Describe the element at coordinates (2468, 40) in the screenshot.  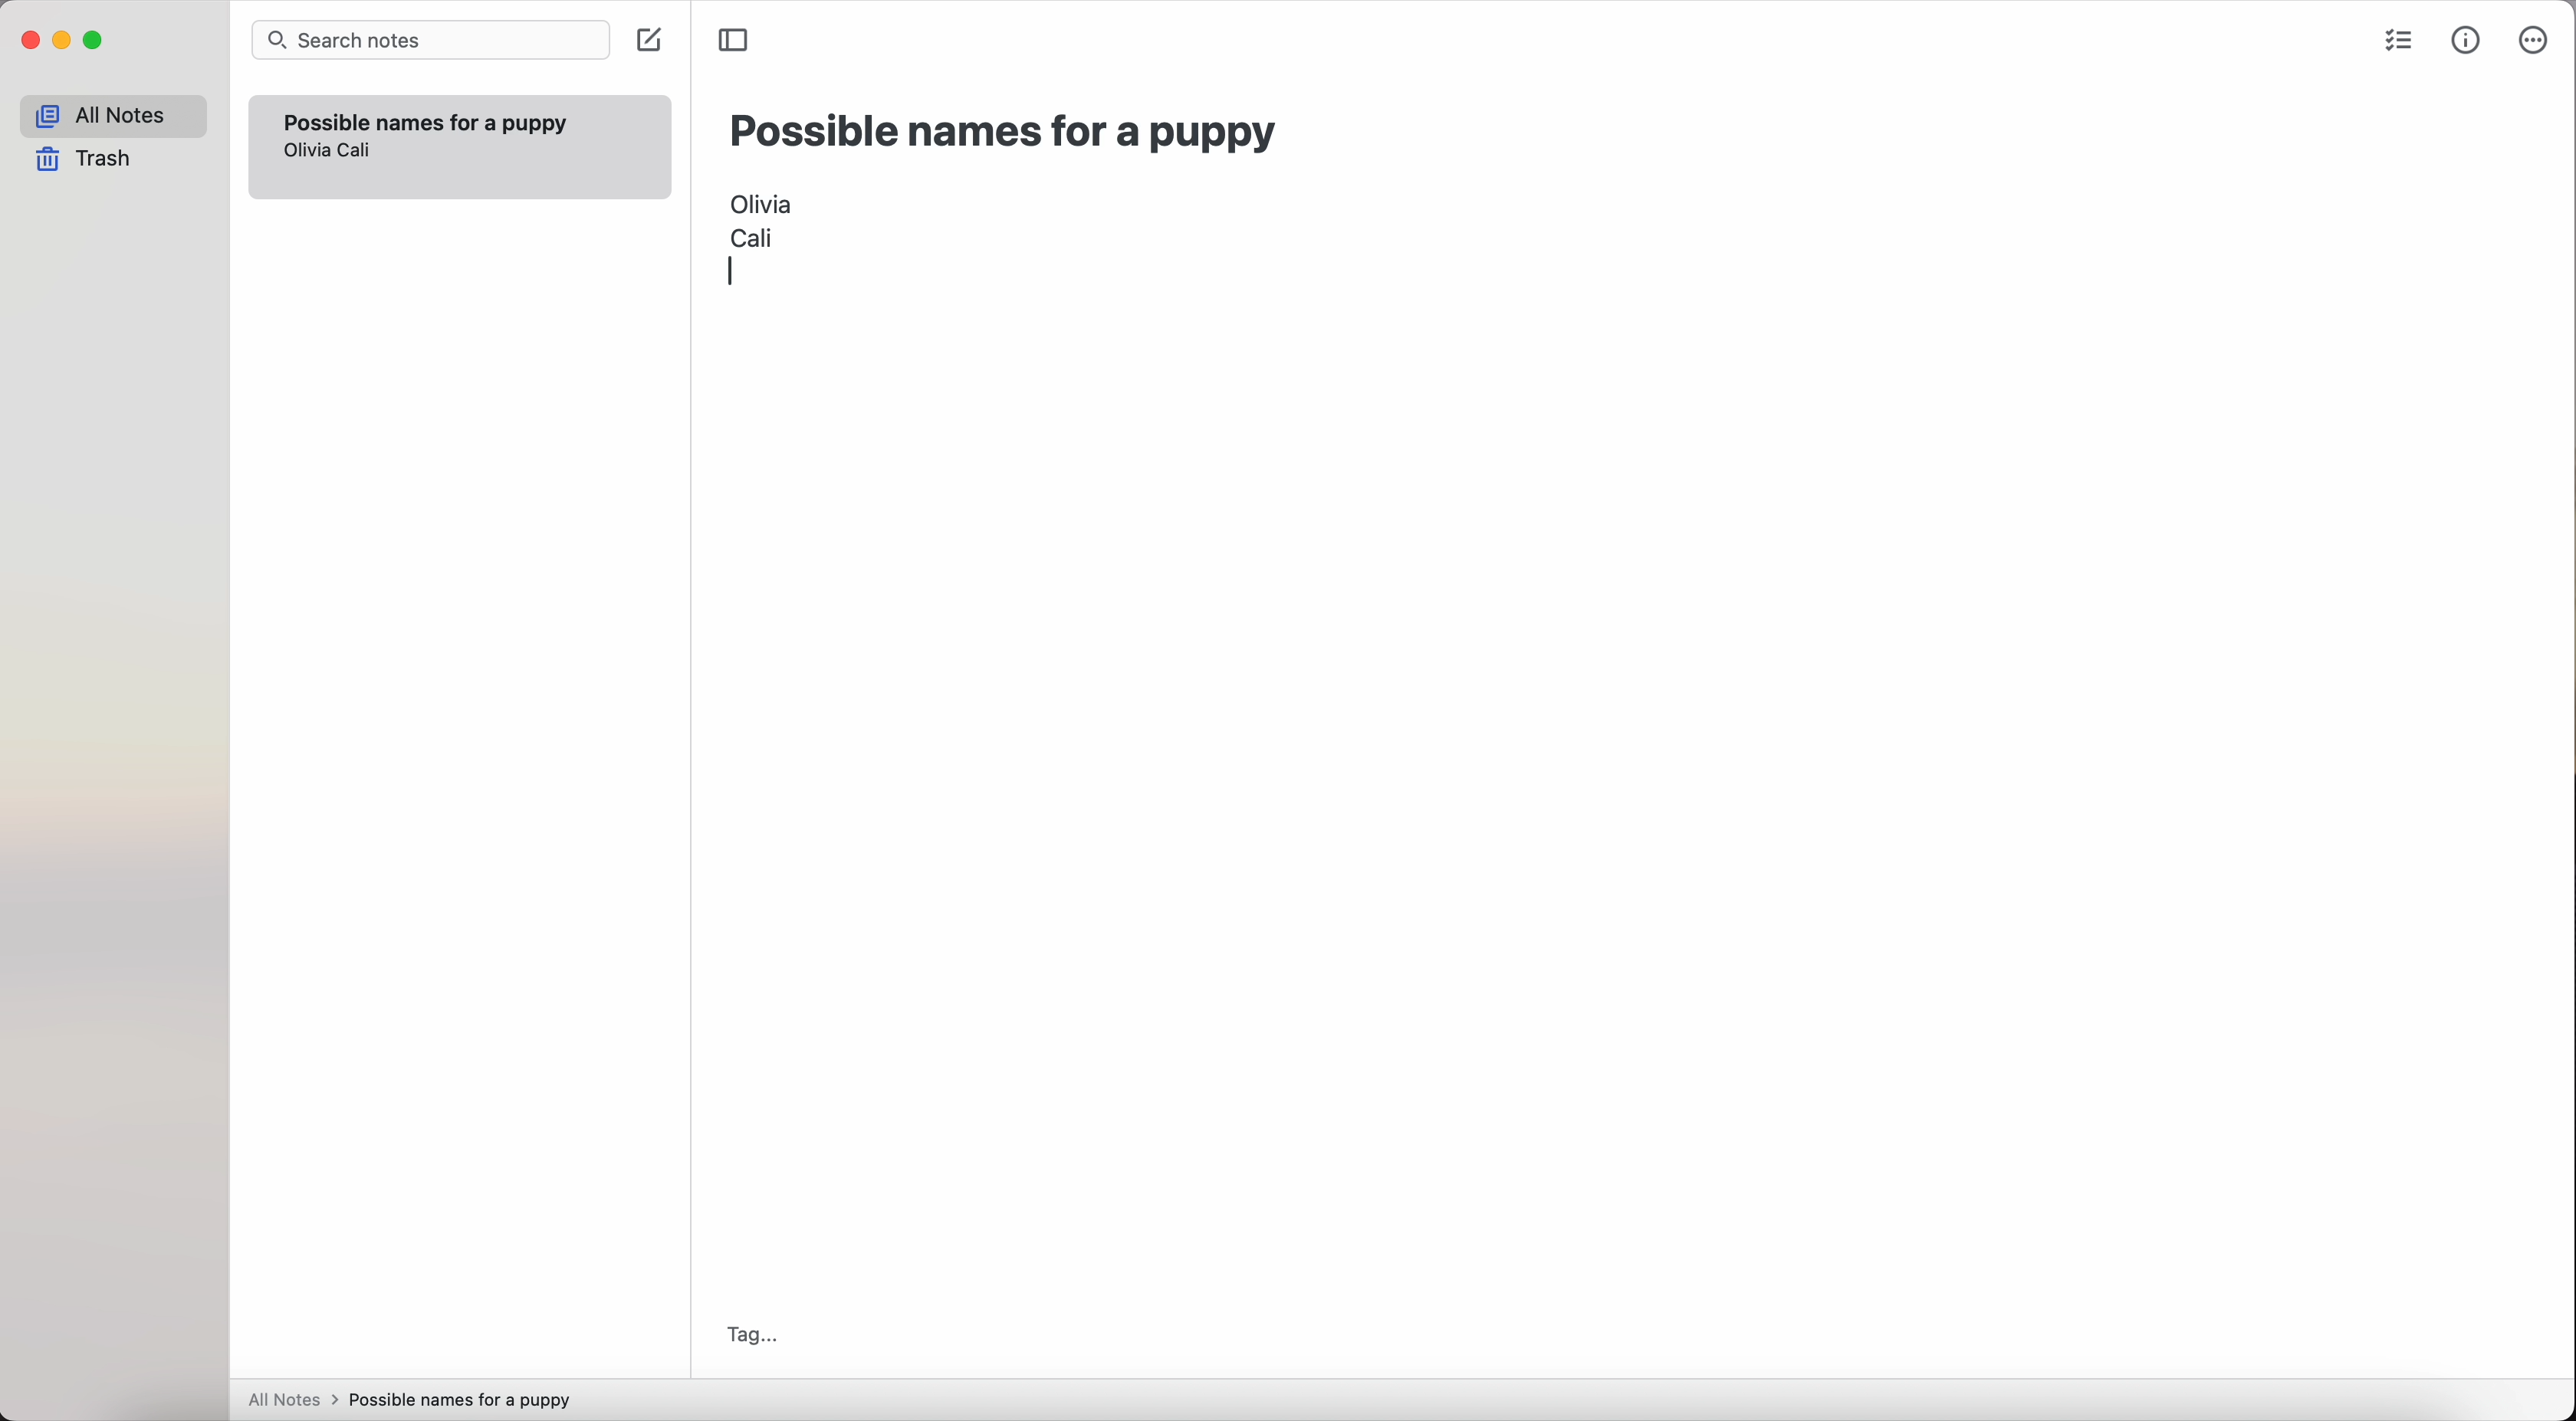
I see `metrics` at that location.